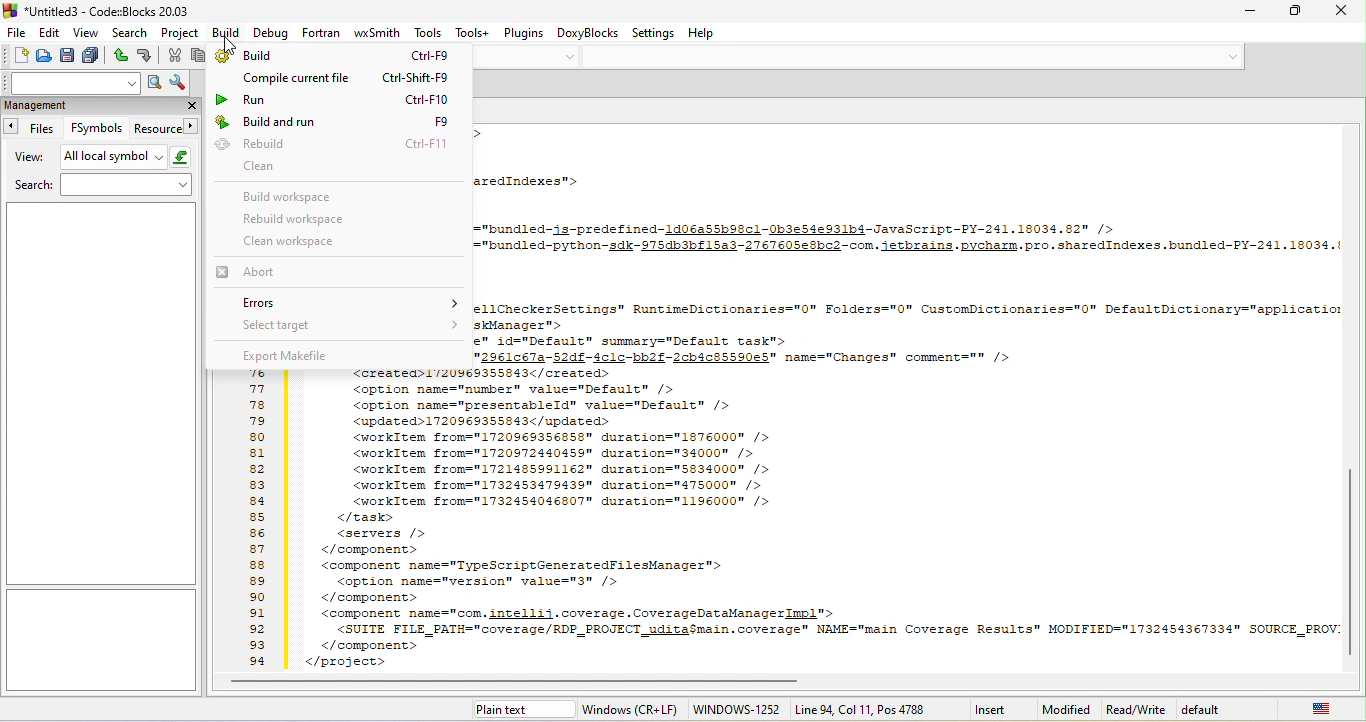 Image resolution: width=1366 pixels, height=722 pixels. Describe the element at coordinates (29, 158) in the screenshot. I see `view` at that location.